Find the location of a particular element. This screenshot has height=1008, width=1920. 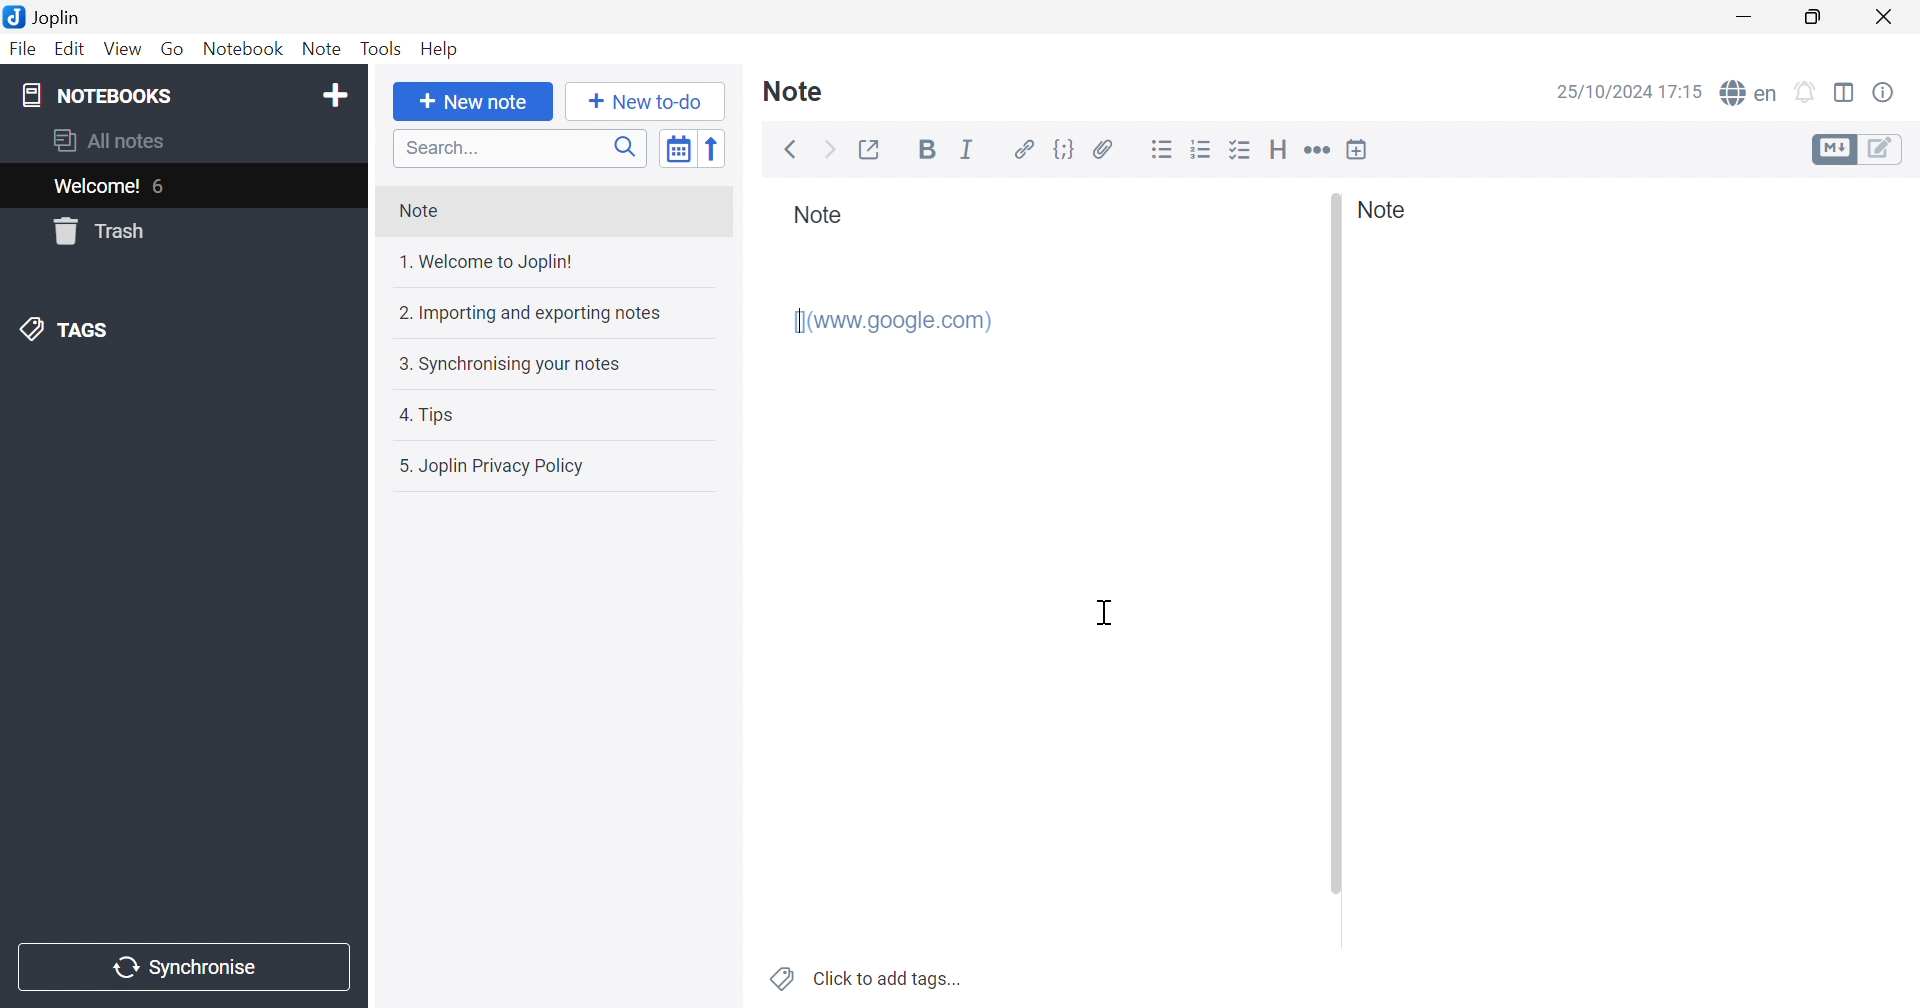

Edit is located at coordinates (71, 50).